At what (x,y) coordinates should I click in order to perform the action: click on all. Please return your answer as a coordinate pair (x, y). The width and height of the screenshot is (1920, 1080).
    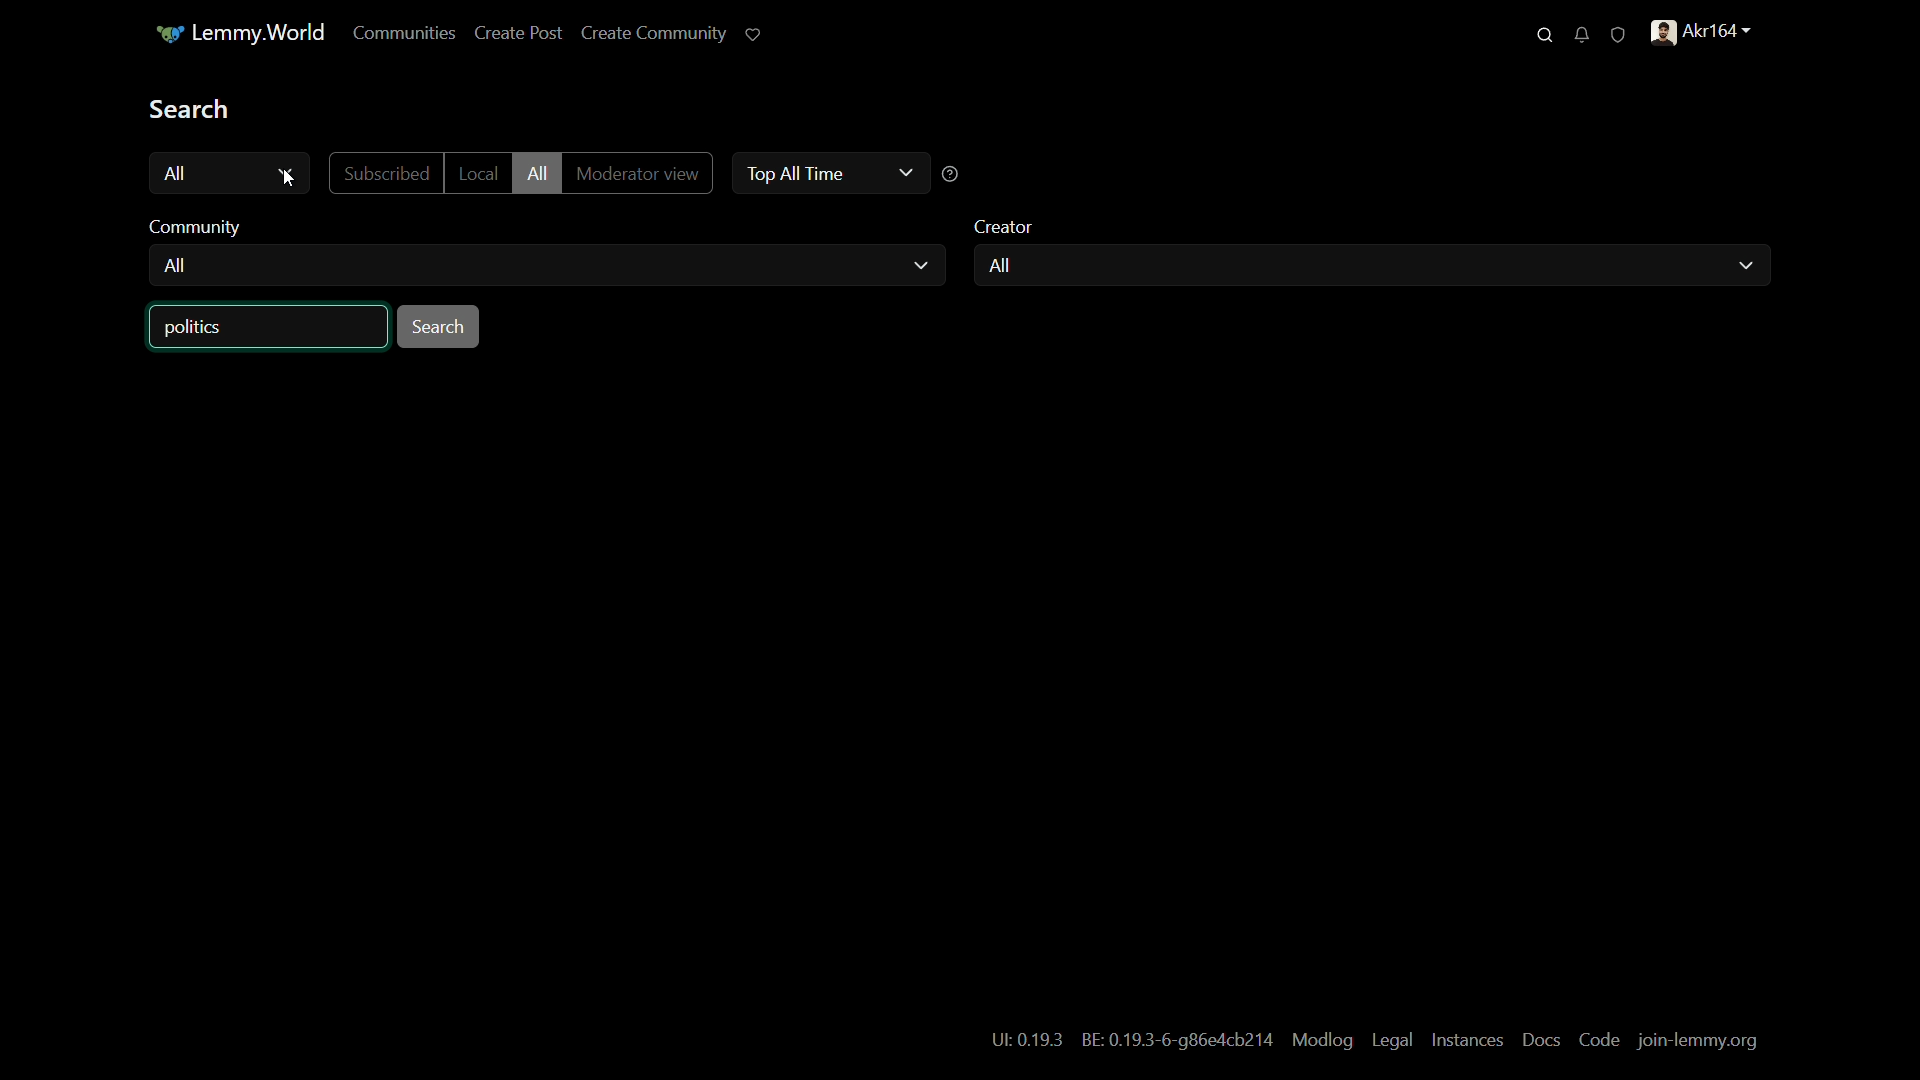
    Looking at the image, I should click on (178, 173).